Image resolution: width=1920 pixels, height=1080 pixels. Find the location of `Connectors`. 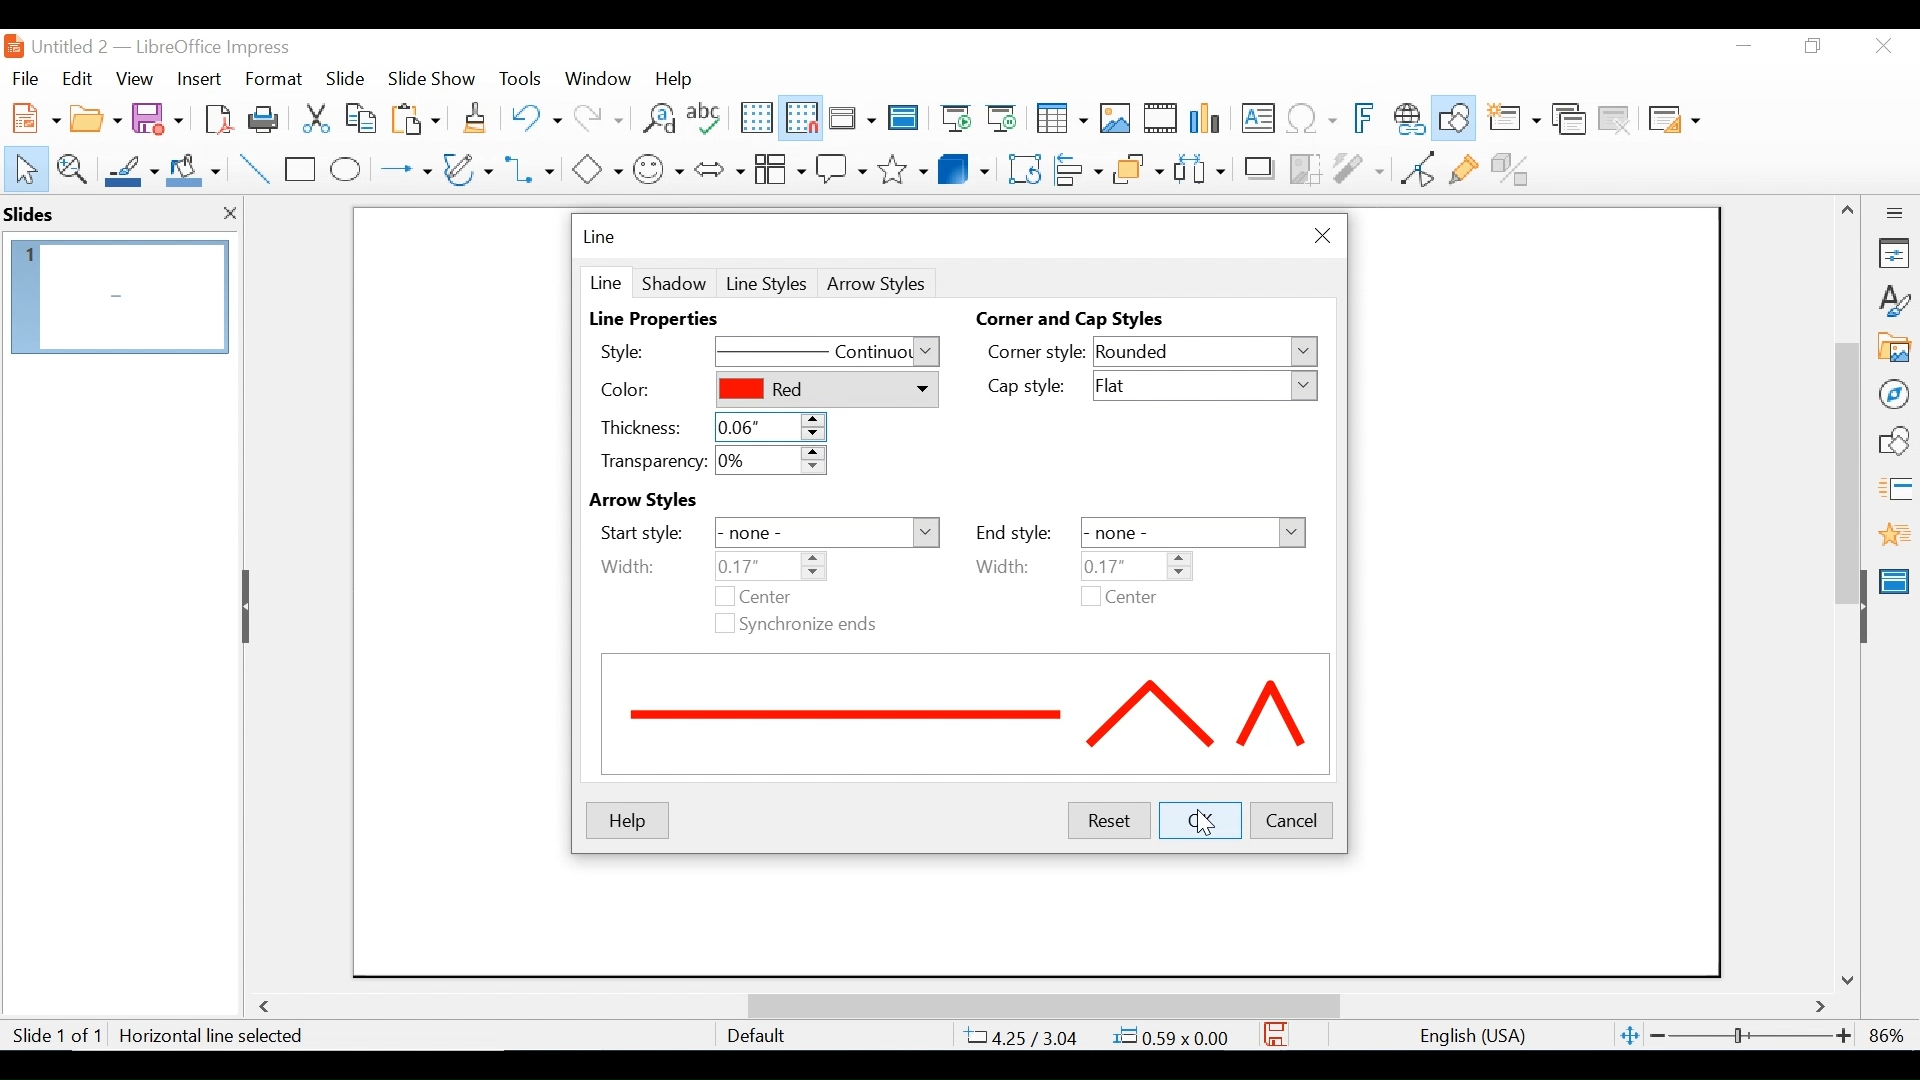

Connectors is located at coordinates (532, 169).